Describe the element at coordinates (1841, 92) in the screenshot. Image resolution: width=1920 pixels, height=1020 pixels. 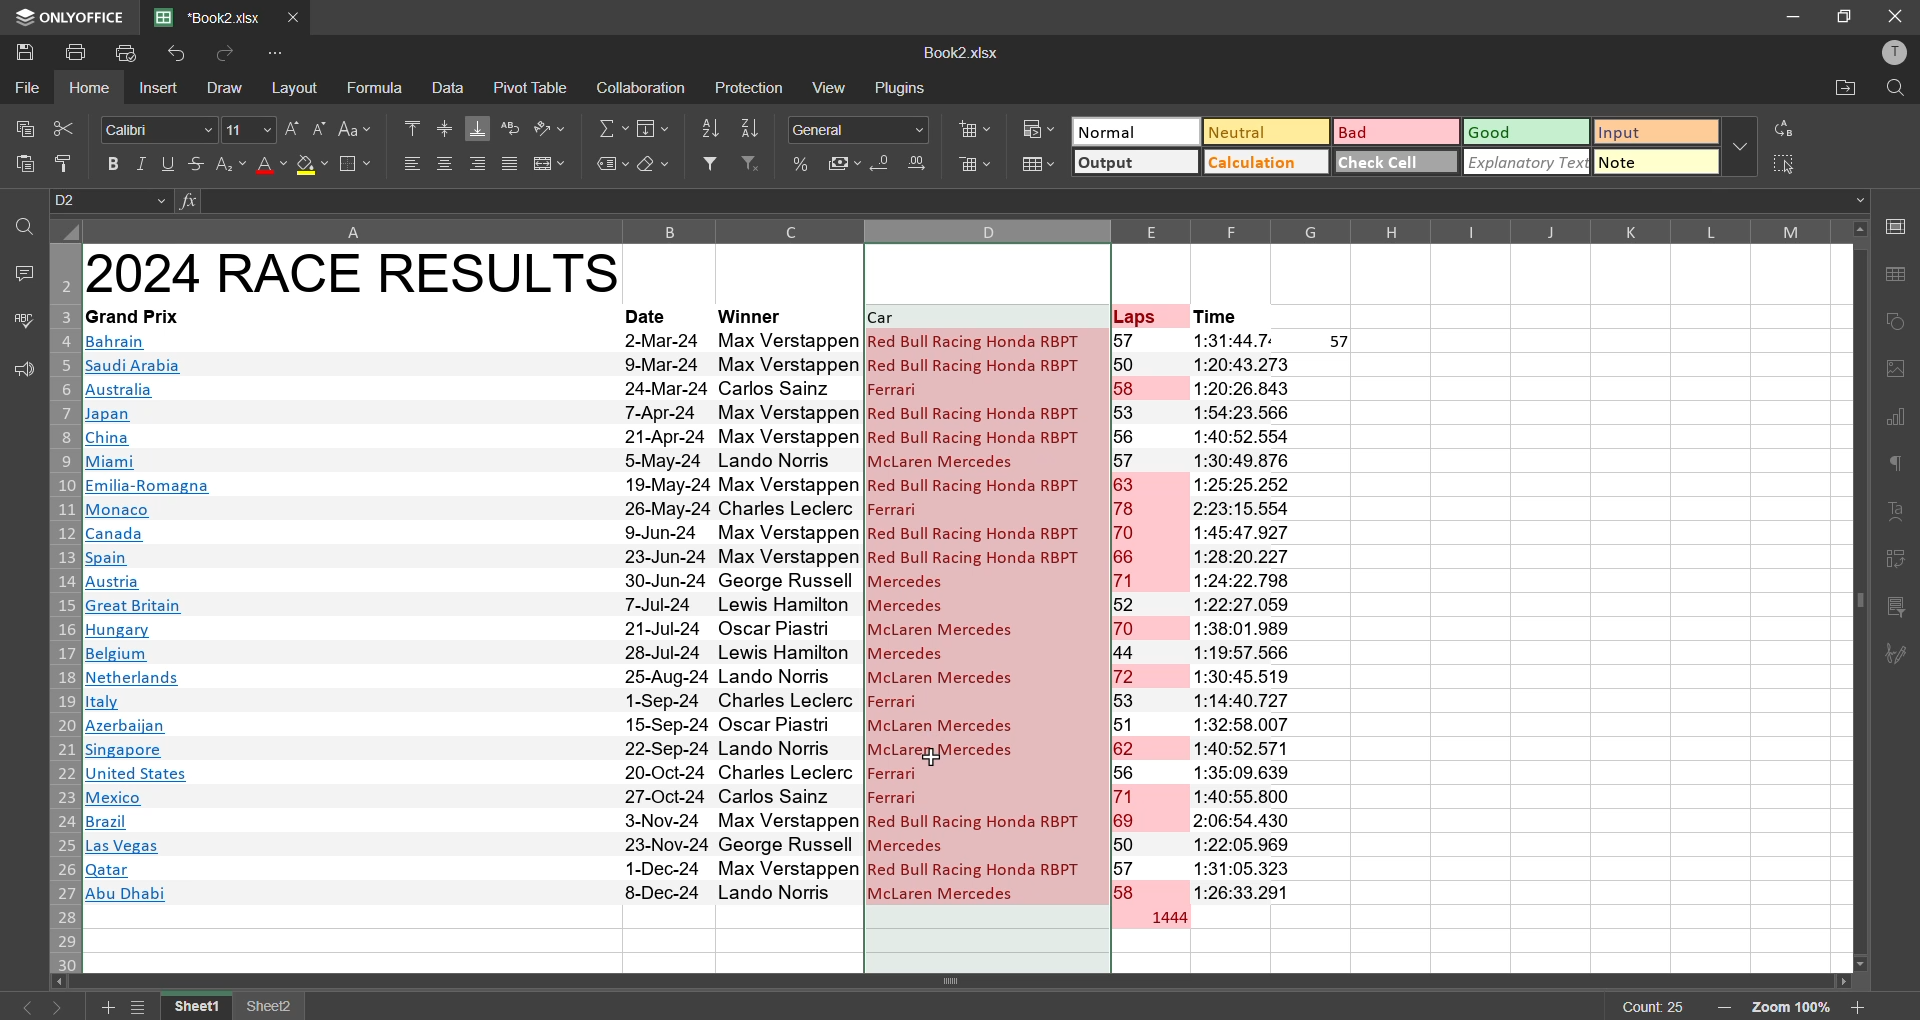
I see `open location` at that location.